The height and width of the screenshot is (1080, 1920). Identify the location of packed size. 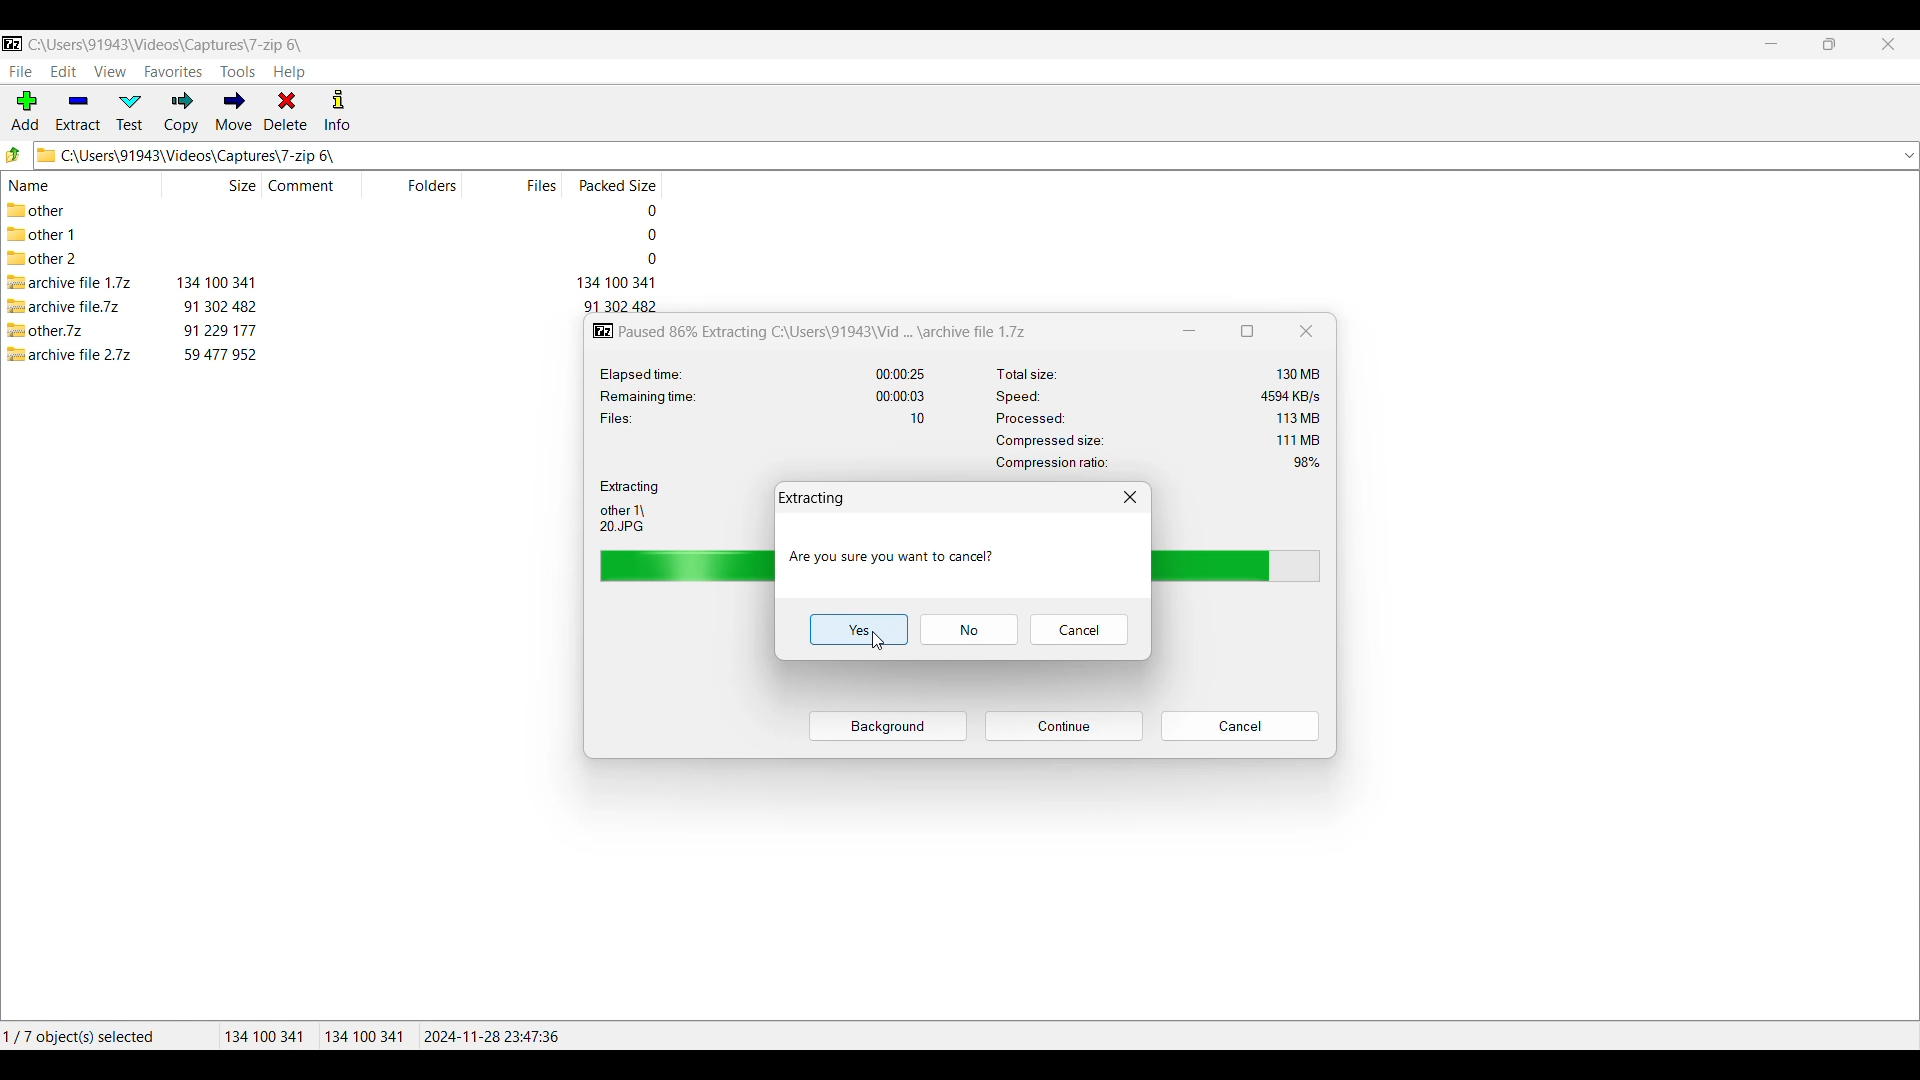
(620, 306).